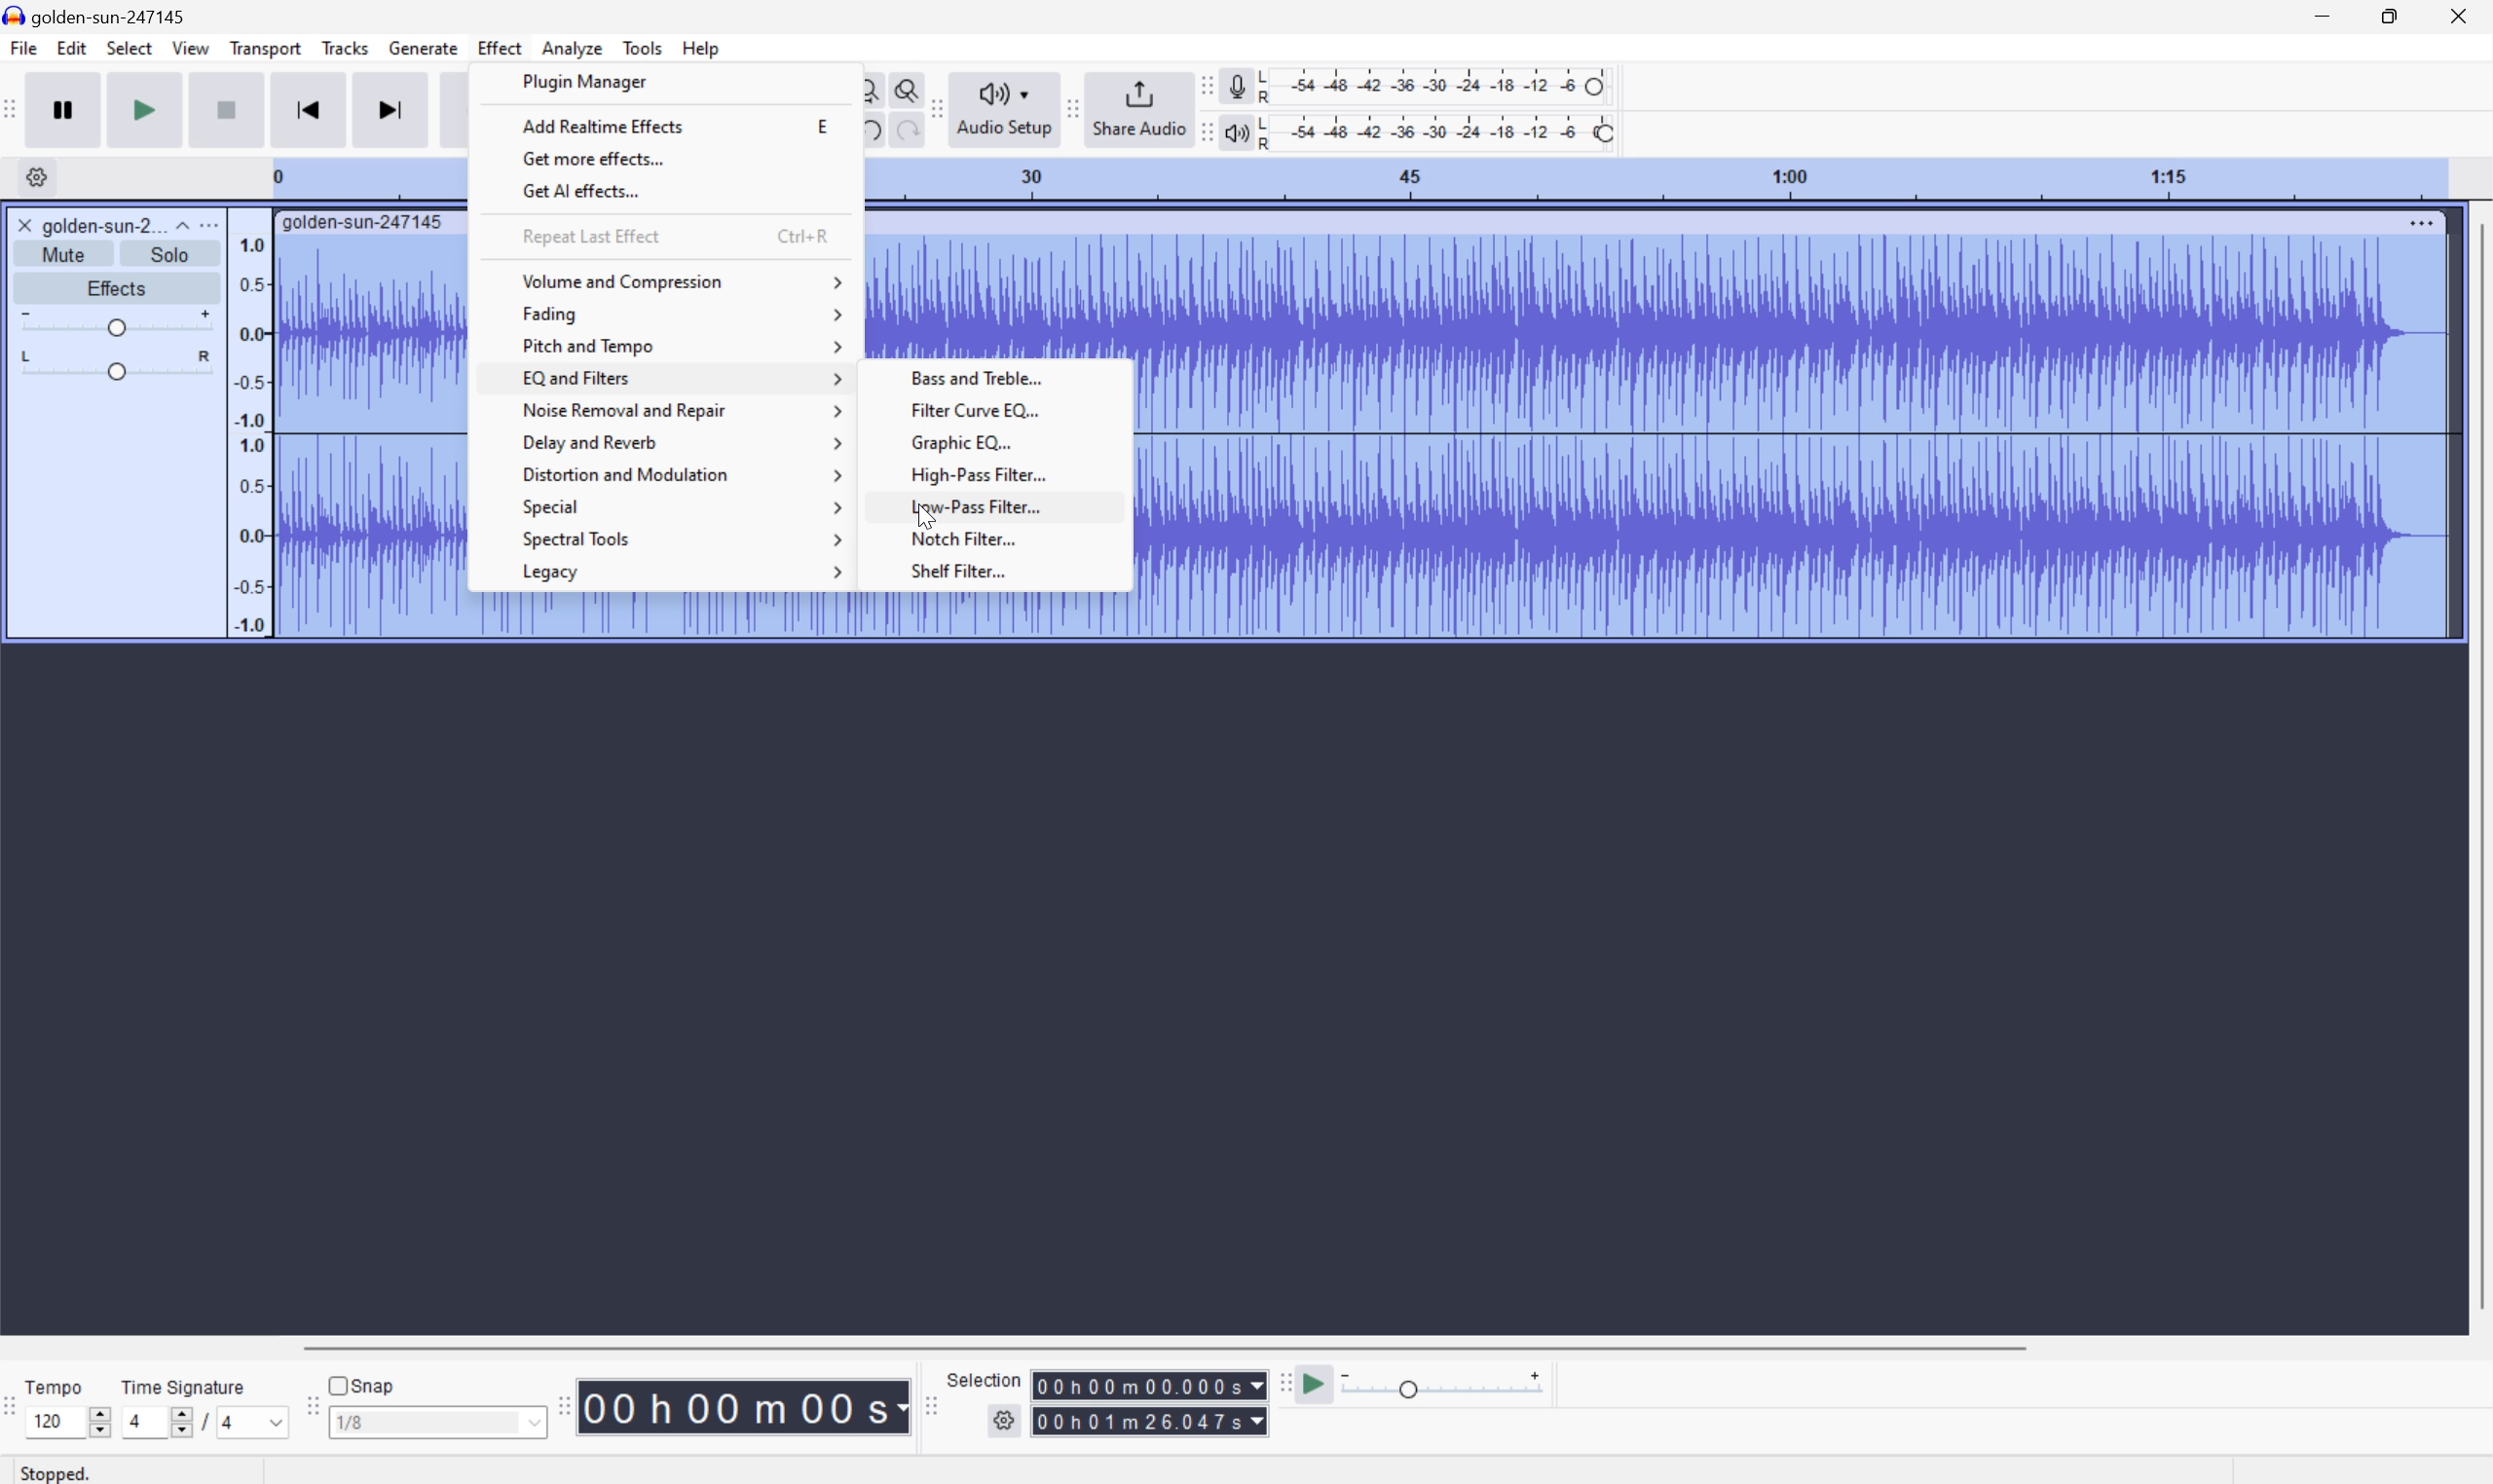  Describe the element at coordinates (64, 255) in the screenshot. I see `Mute` at that location.